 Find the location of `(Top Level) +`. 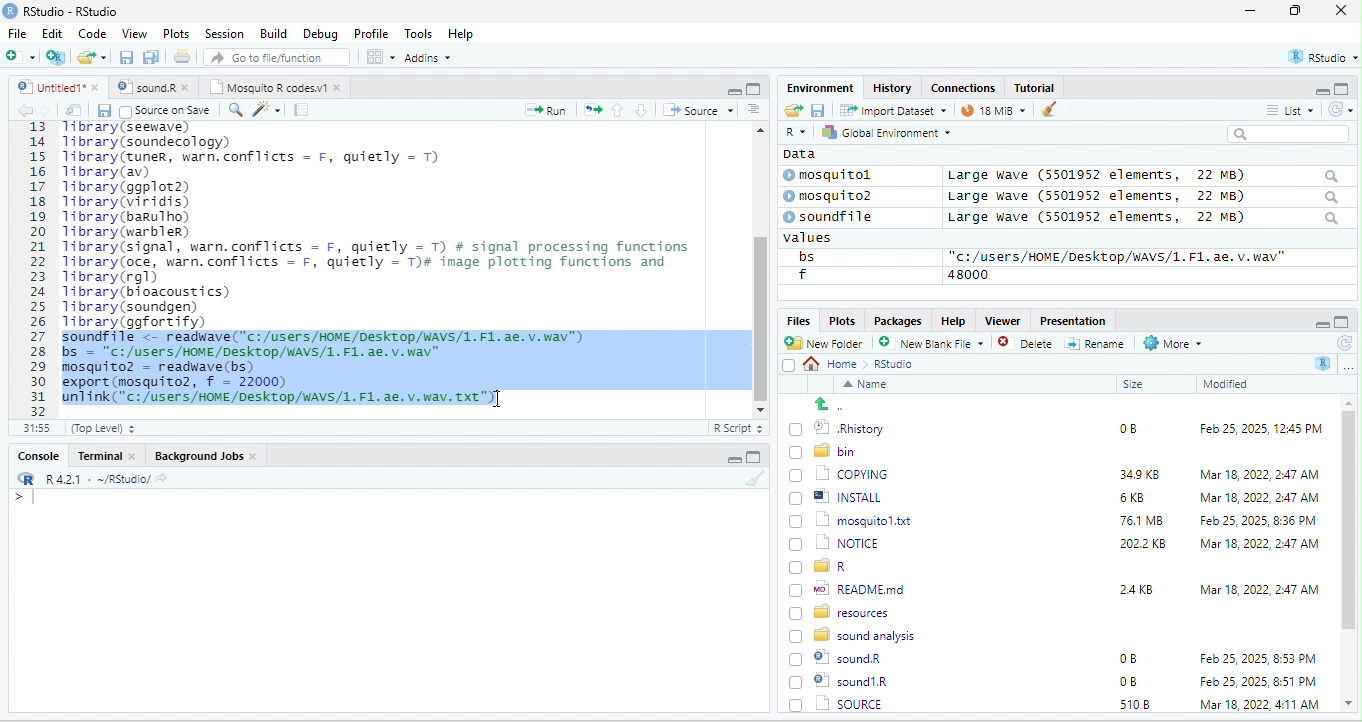

(Top Level) + is located at coordinates (103, 428).